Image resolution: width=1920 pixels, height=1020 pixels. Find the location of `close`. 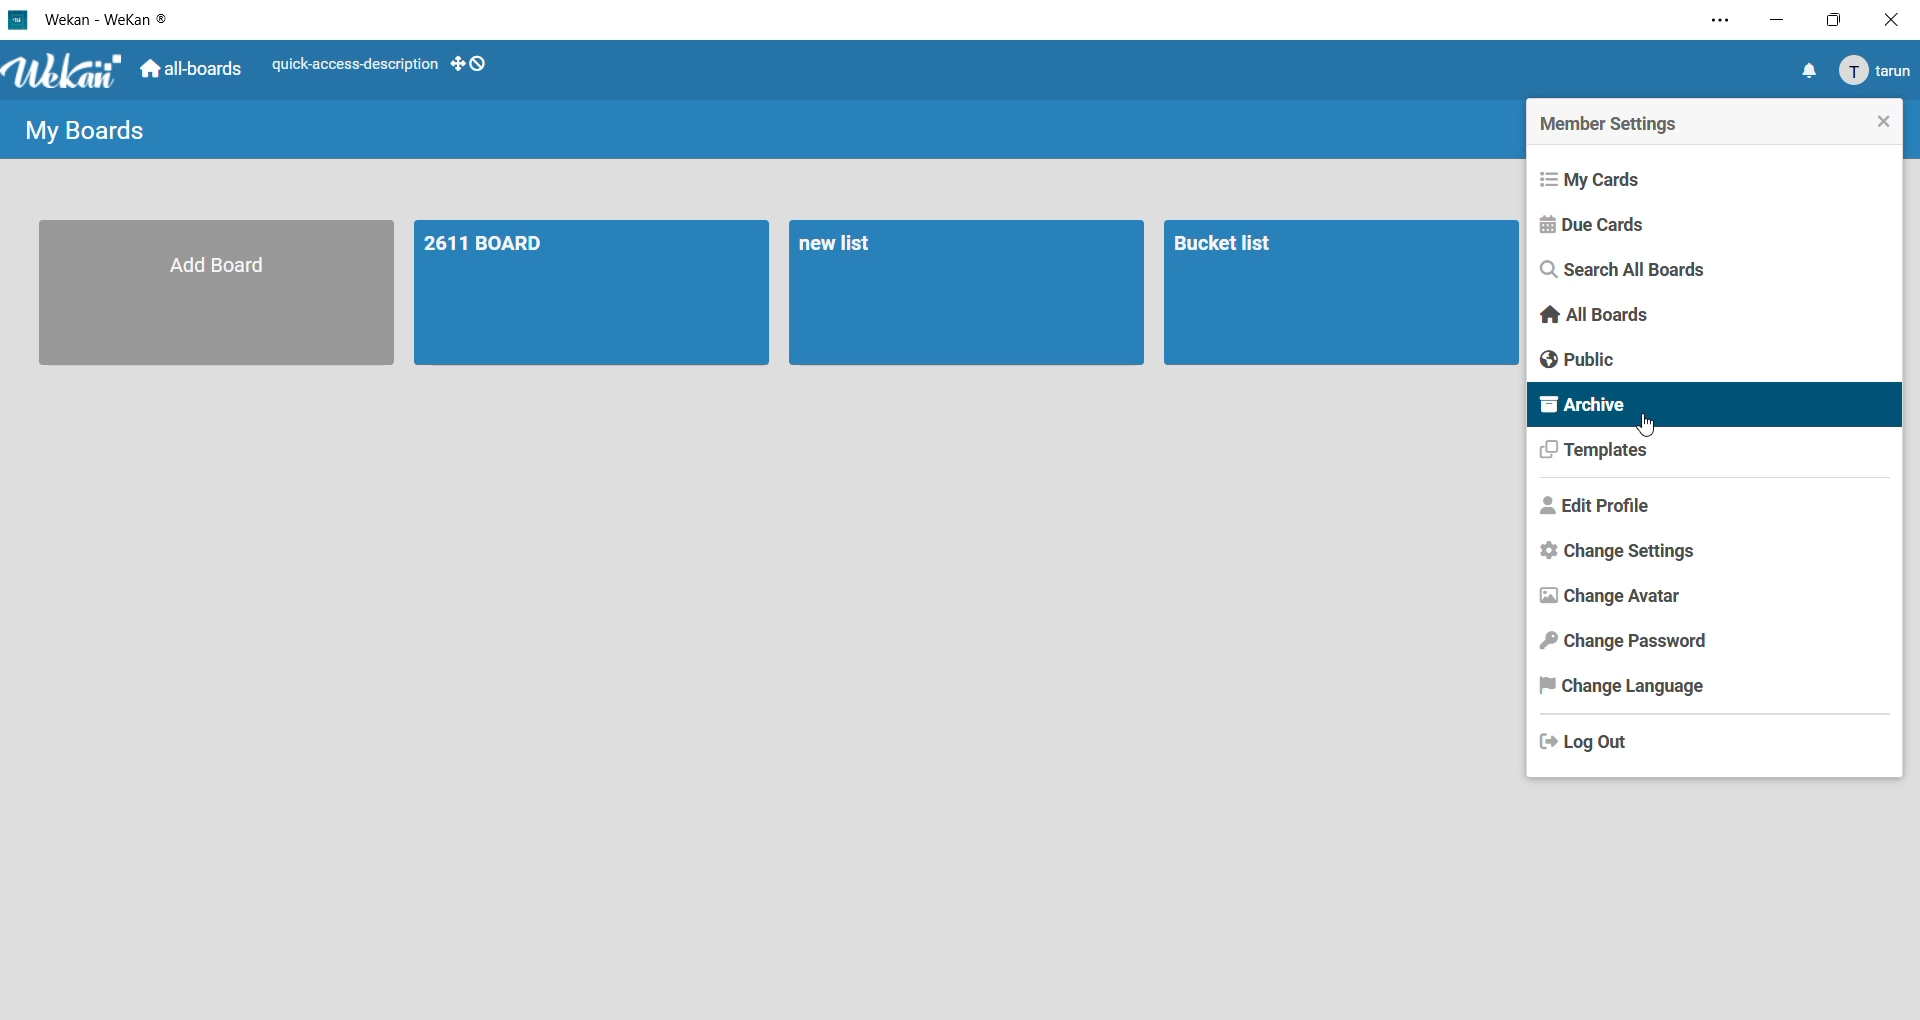

close is located at coordinates (1890, 18).